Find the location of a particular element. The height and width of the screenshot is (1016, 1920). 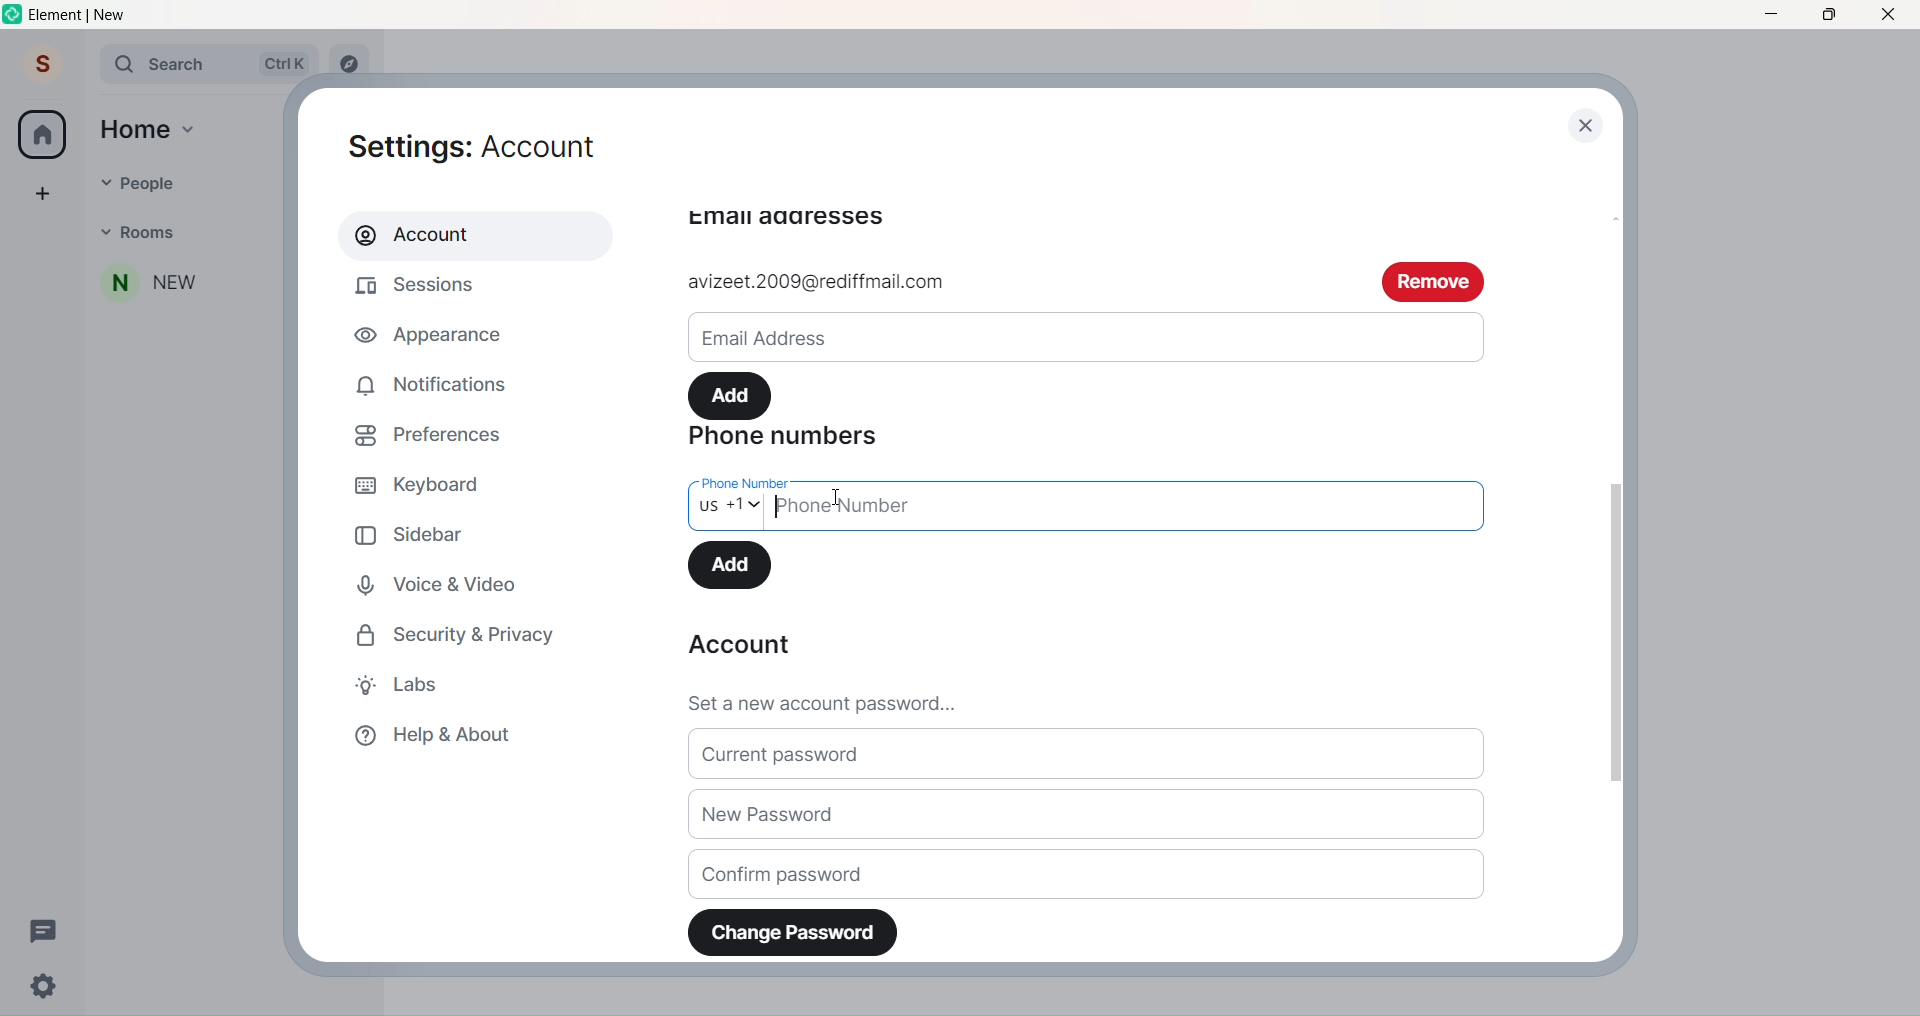

Threads is located at coordinates (44, 929).